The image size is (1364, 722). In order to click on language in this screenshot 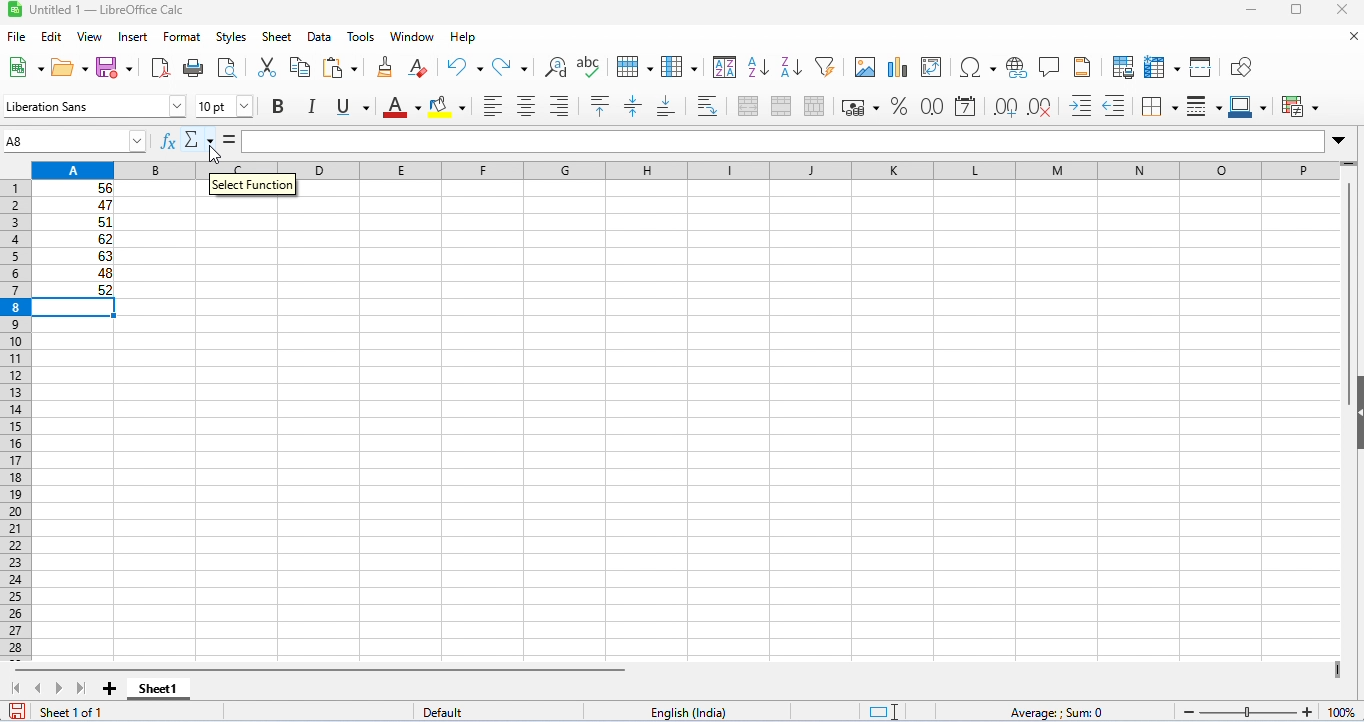, I will do `click(691, 713)`.